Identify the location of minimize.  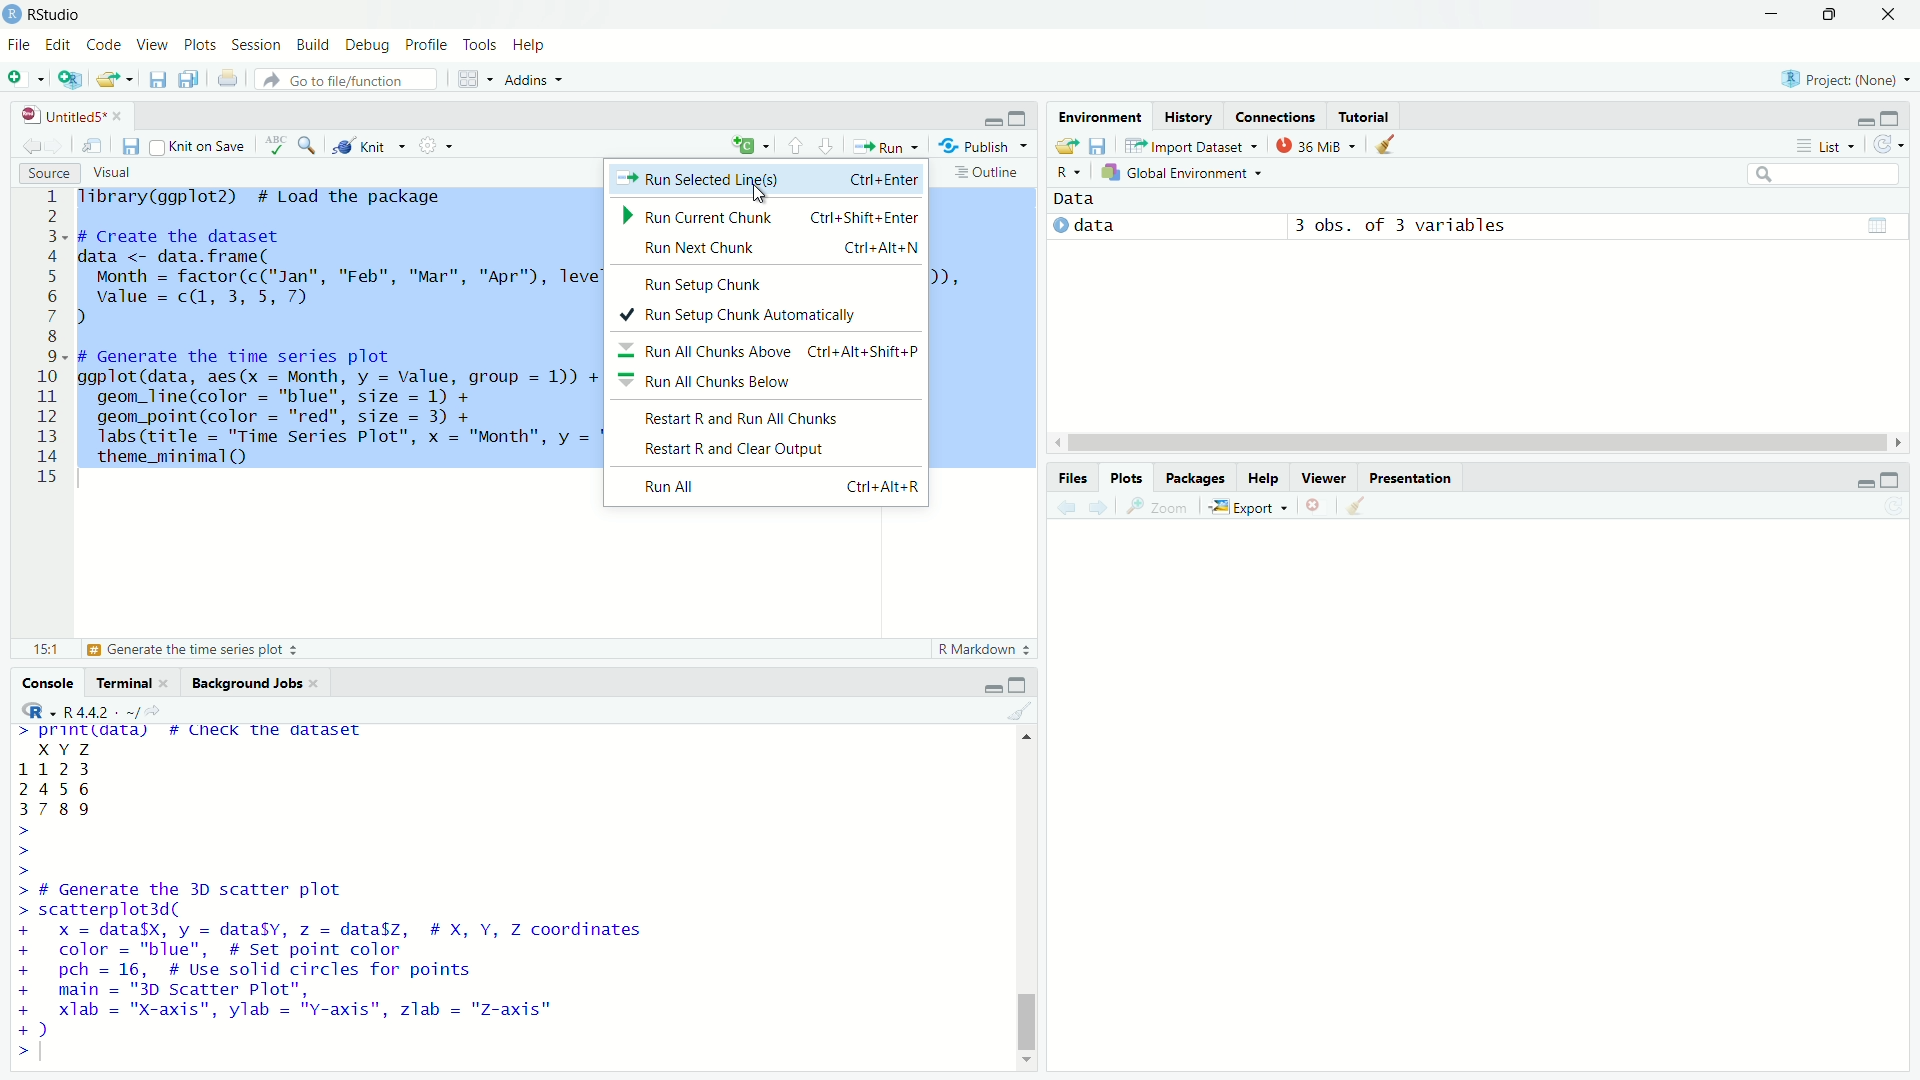
(1857, 478).